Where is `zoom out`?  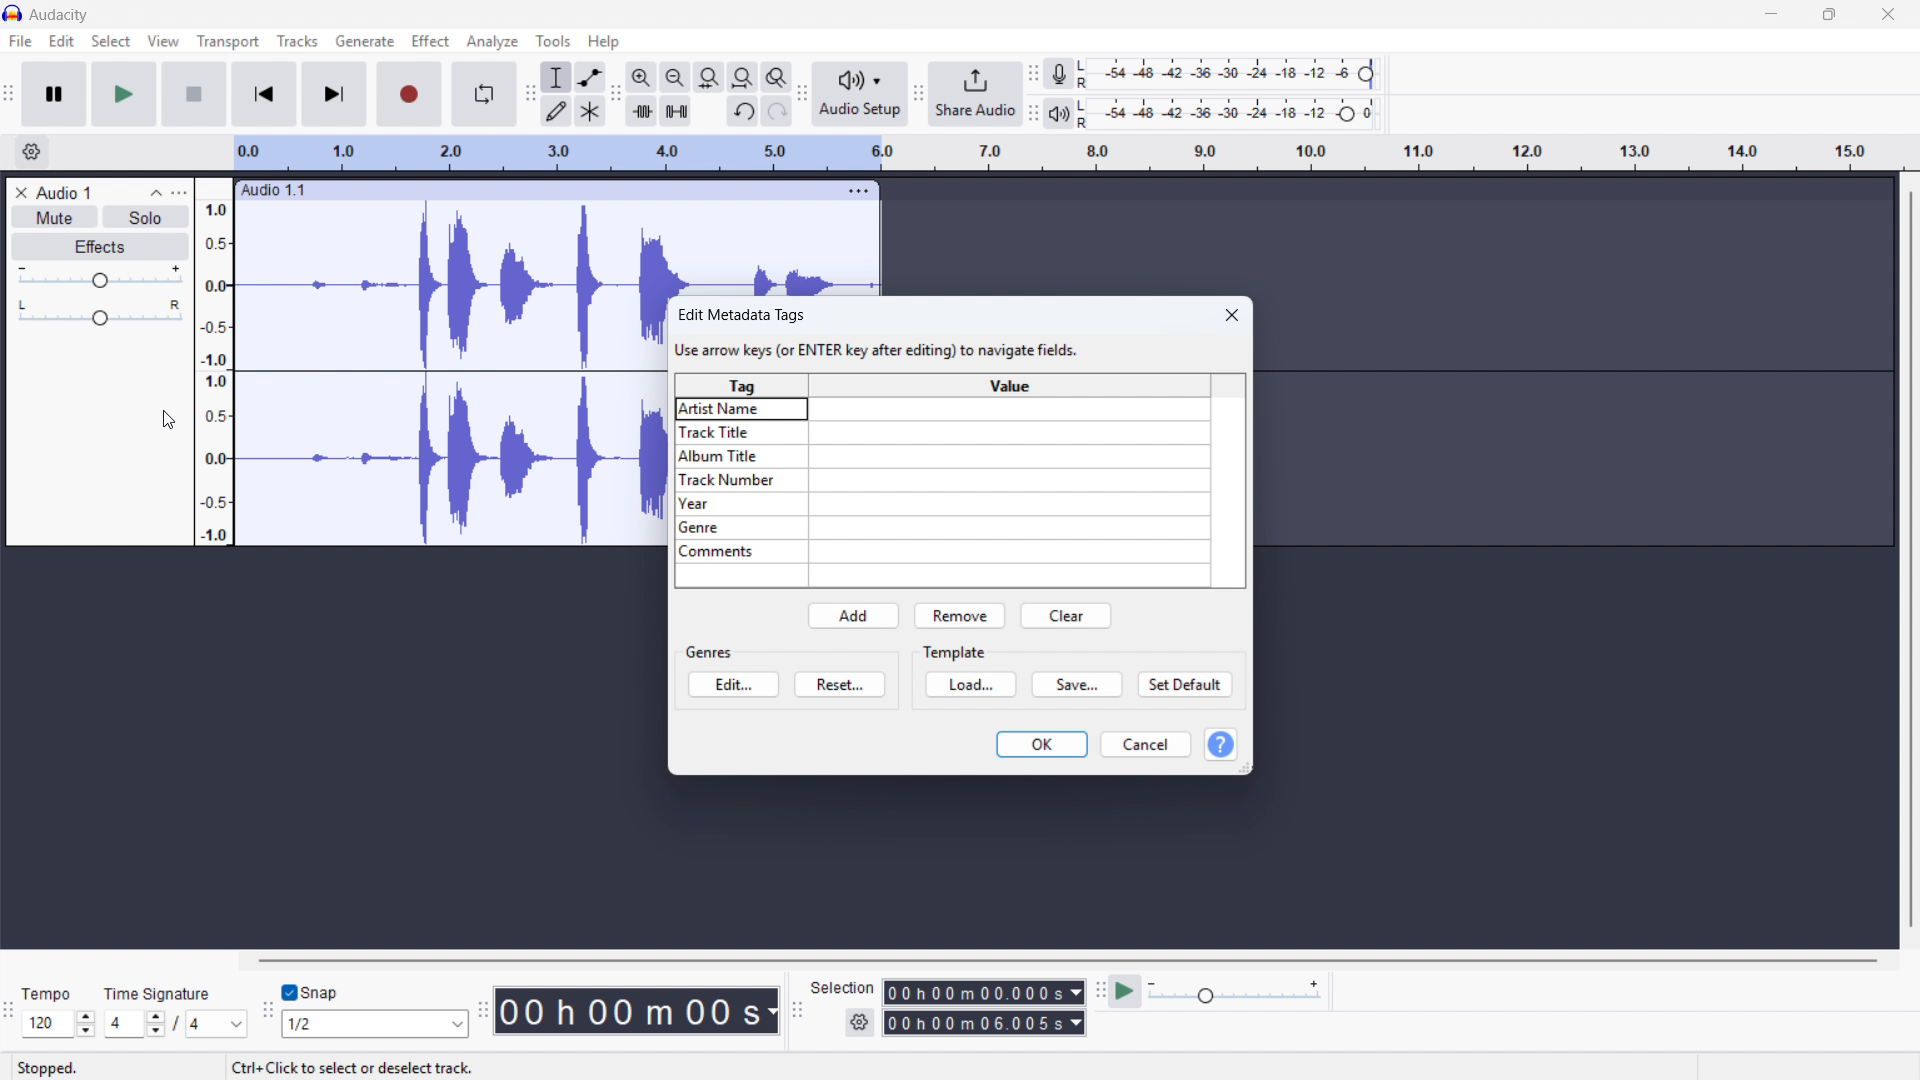 zoom out is located at coordinates (676, 77).